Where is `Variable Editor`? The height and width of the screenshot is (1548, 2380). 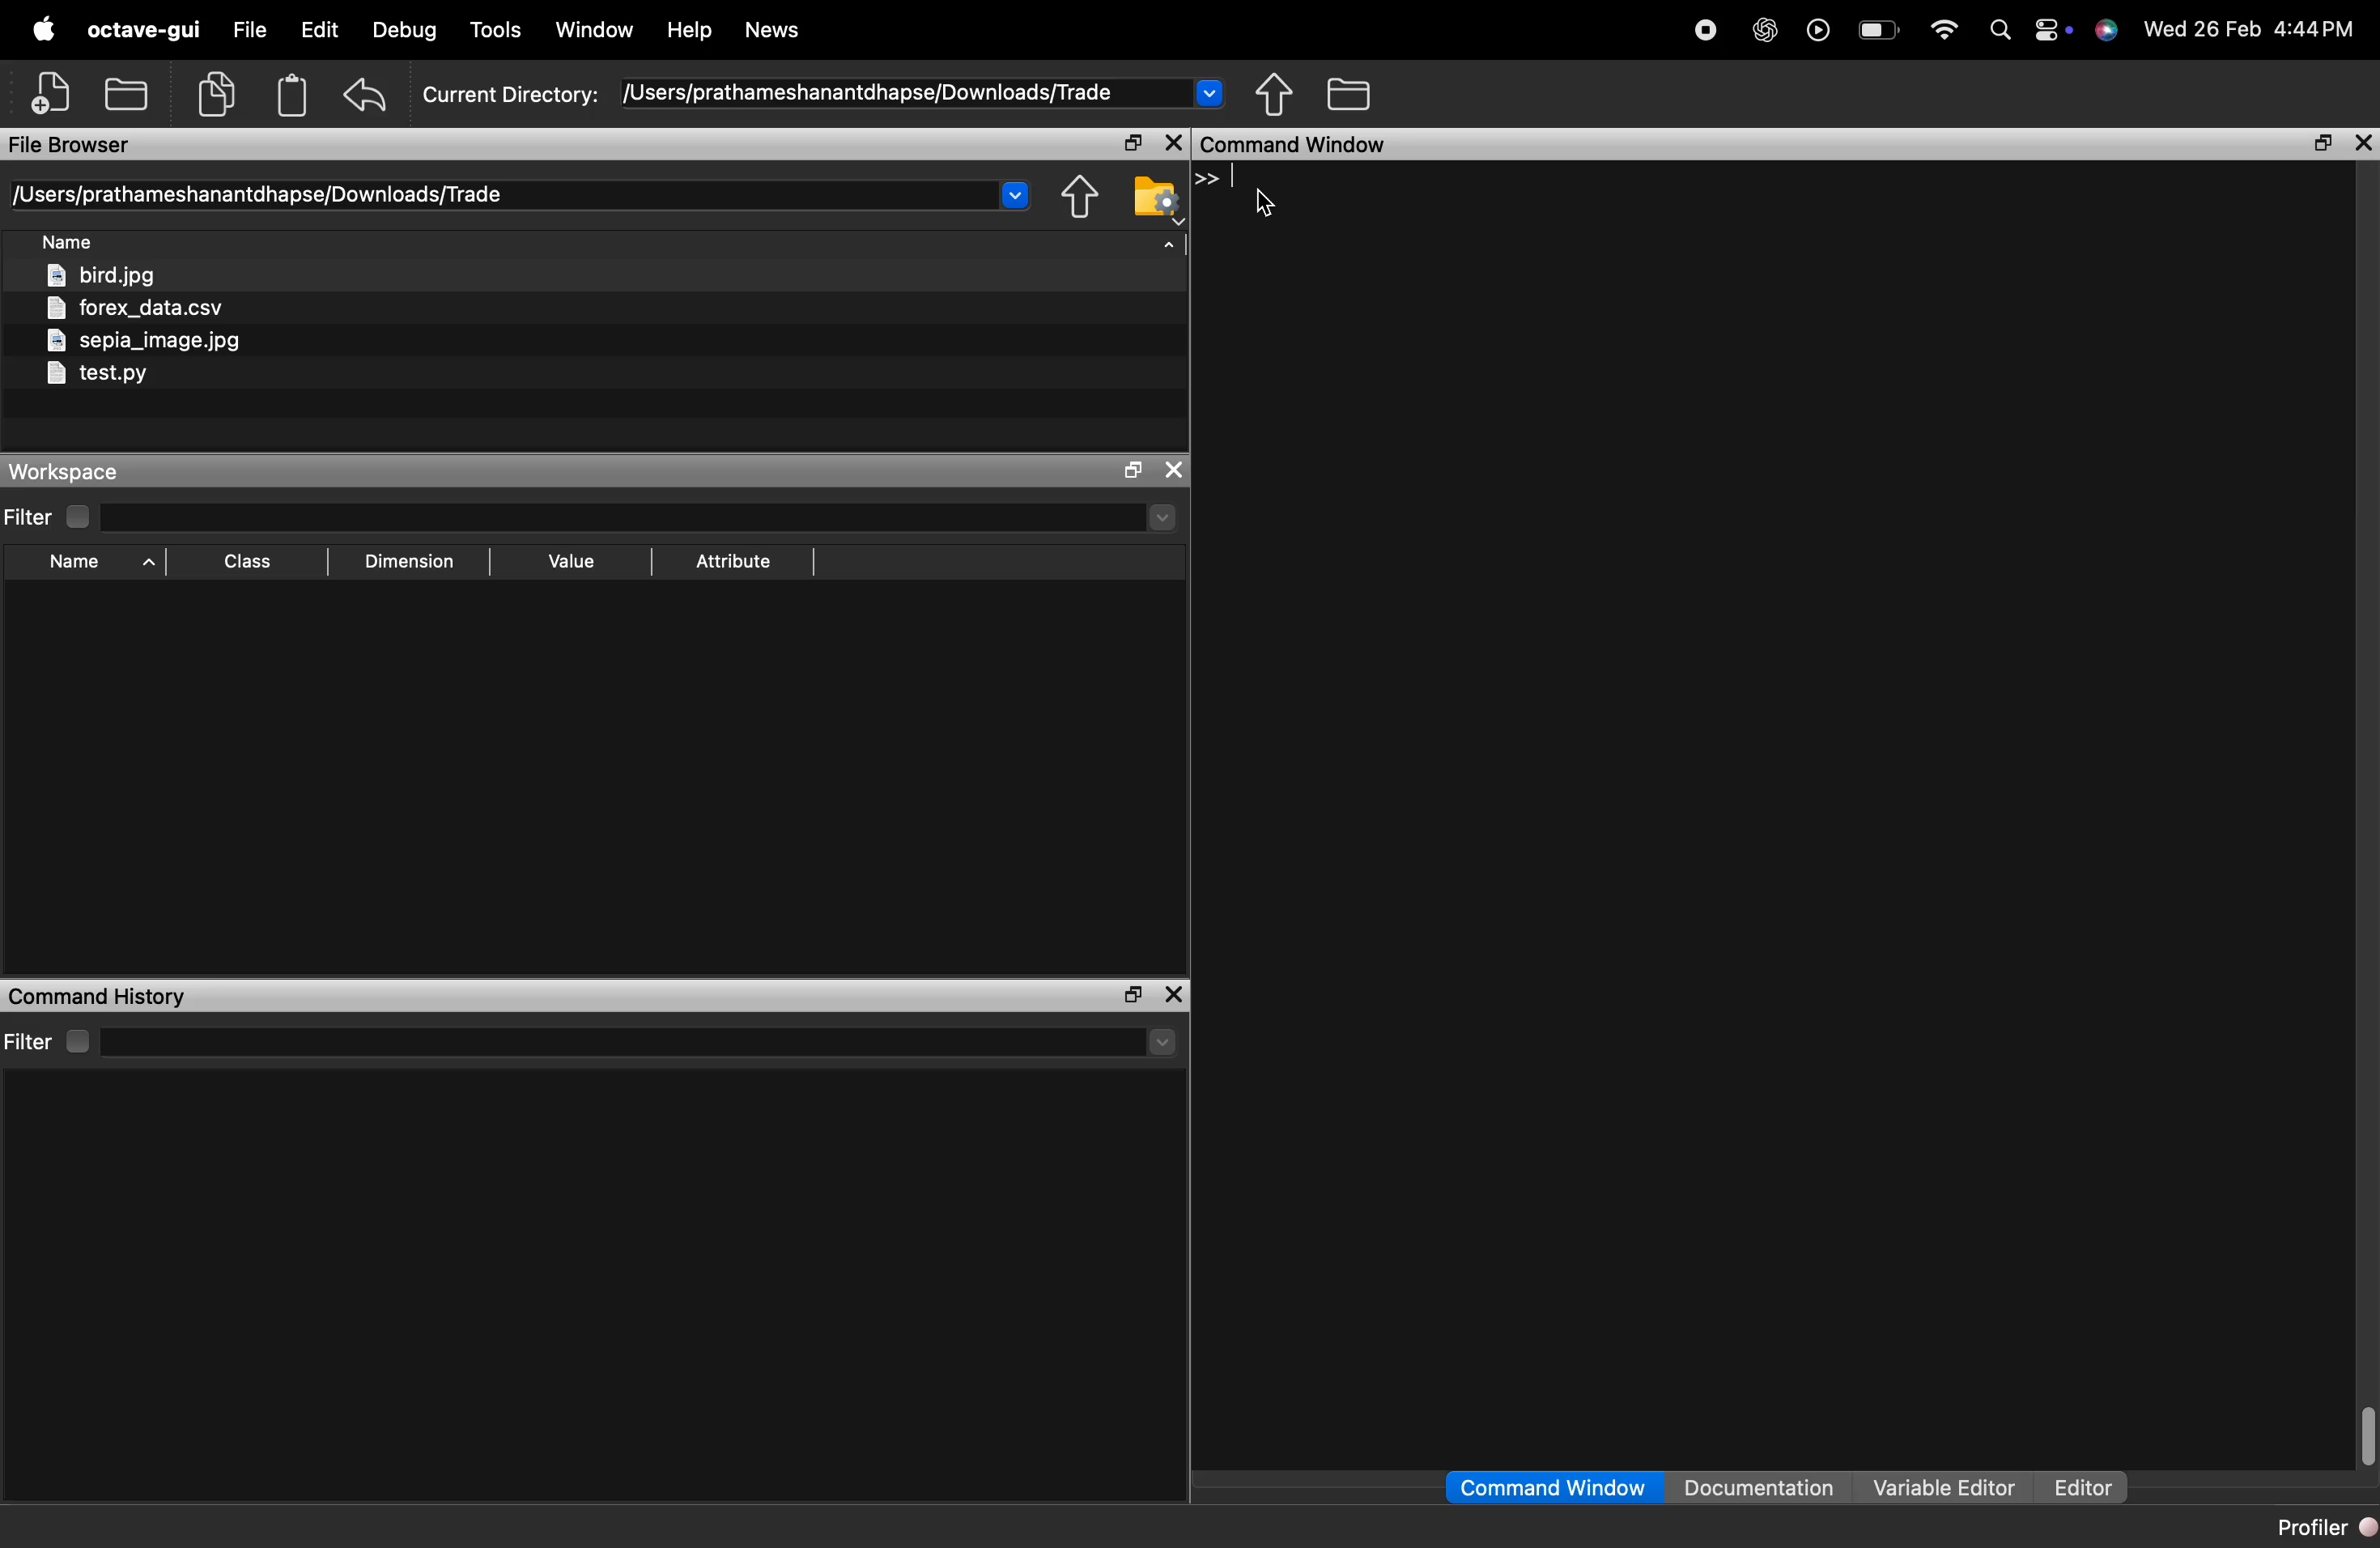 Variable Editor is located at coordinates (1948, 1486).